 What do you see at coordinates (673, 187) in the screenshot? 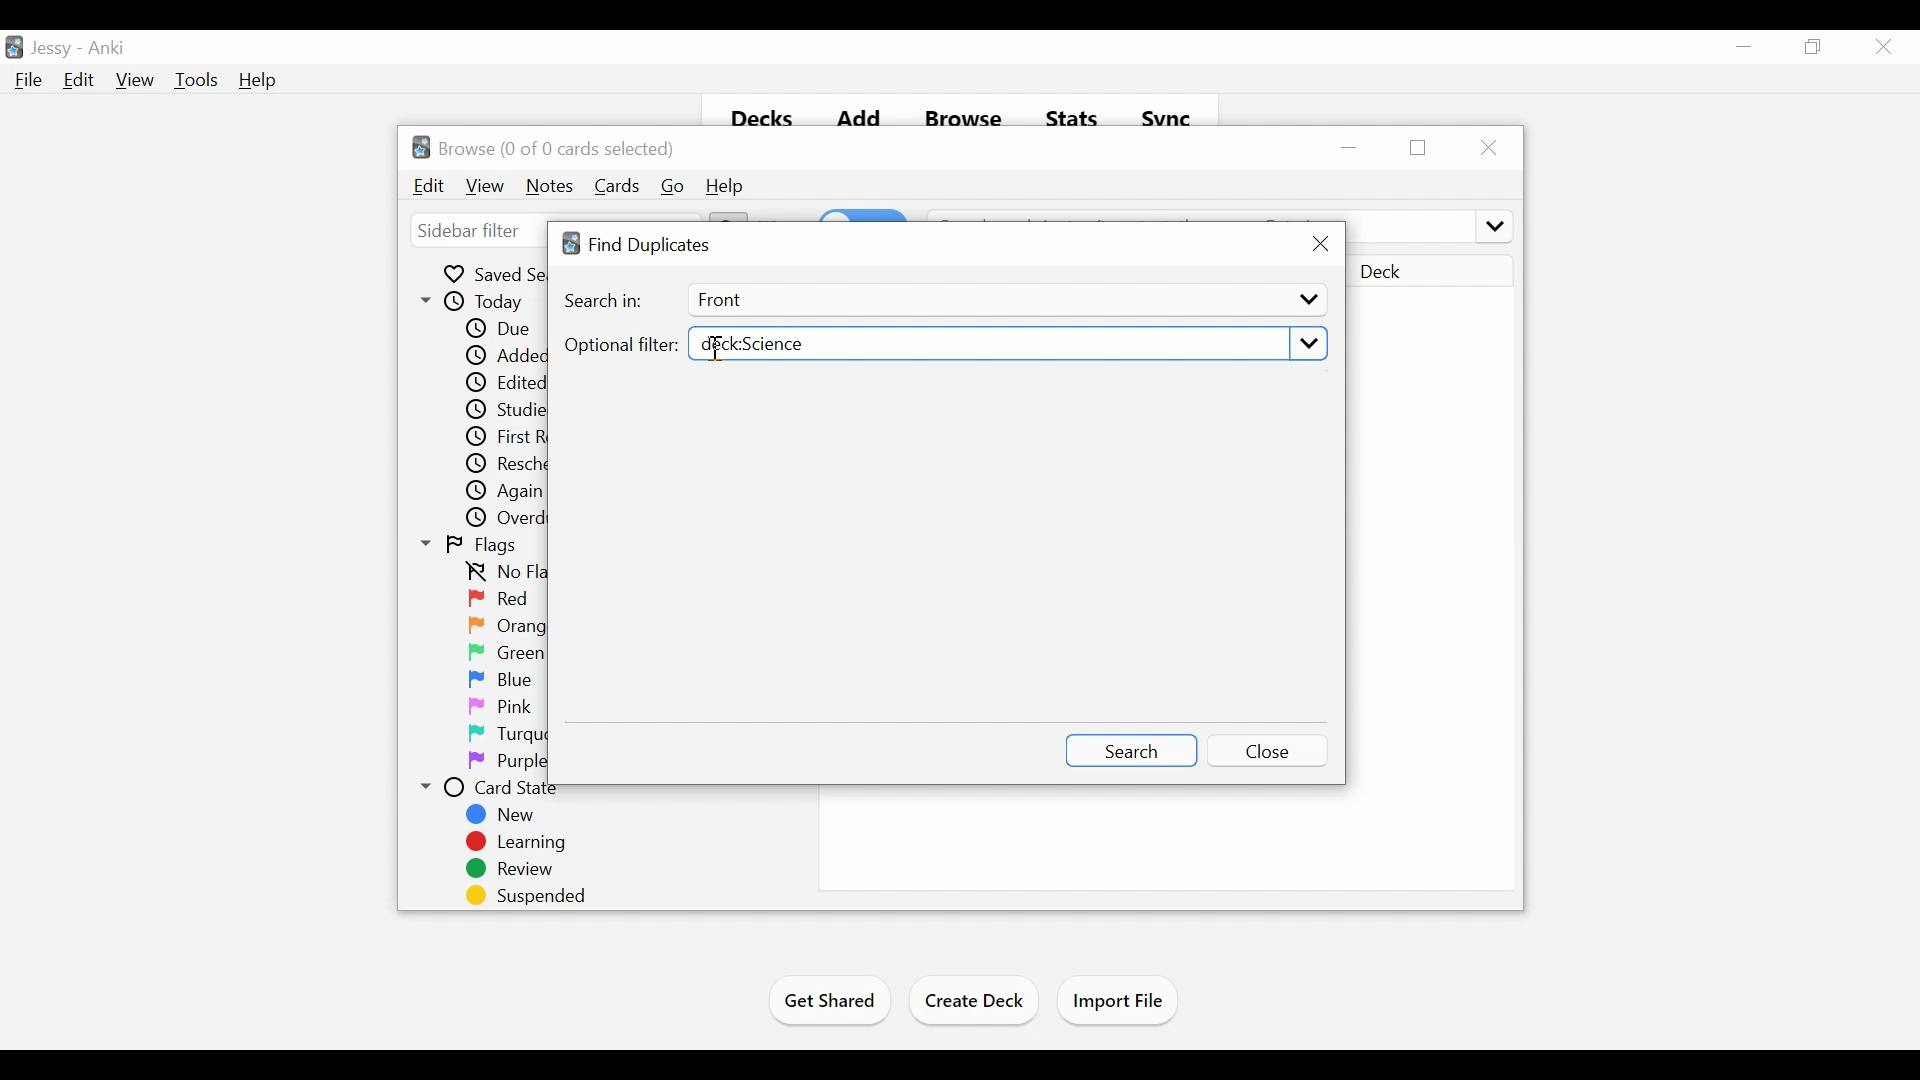
I see `Go` at bounding box center [673, 187].